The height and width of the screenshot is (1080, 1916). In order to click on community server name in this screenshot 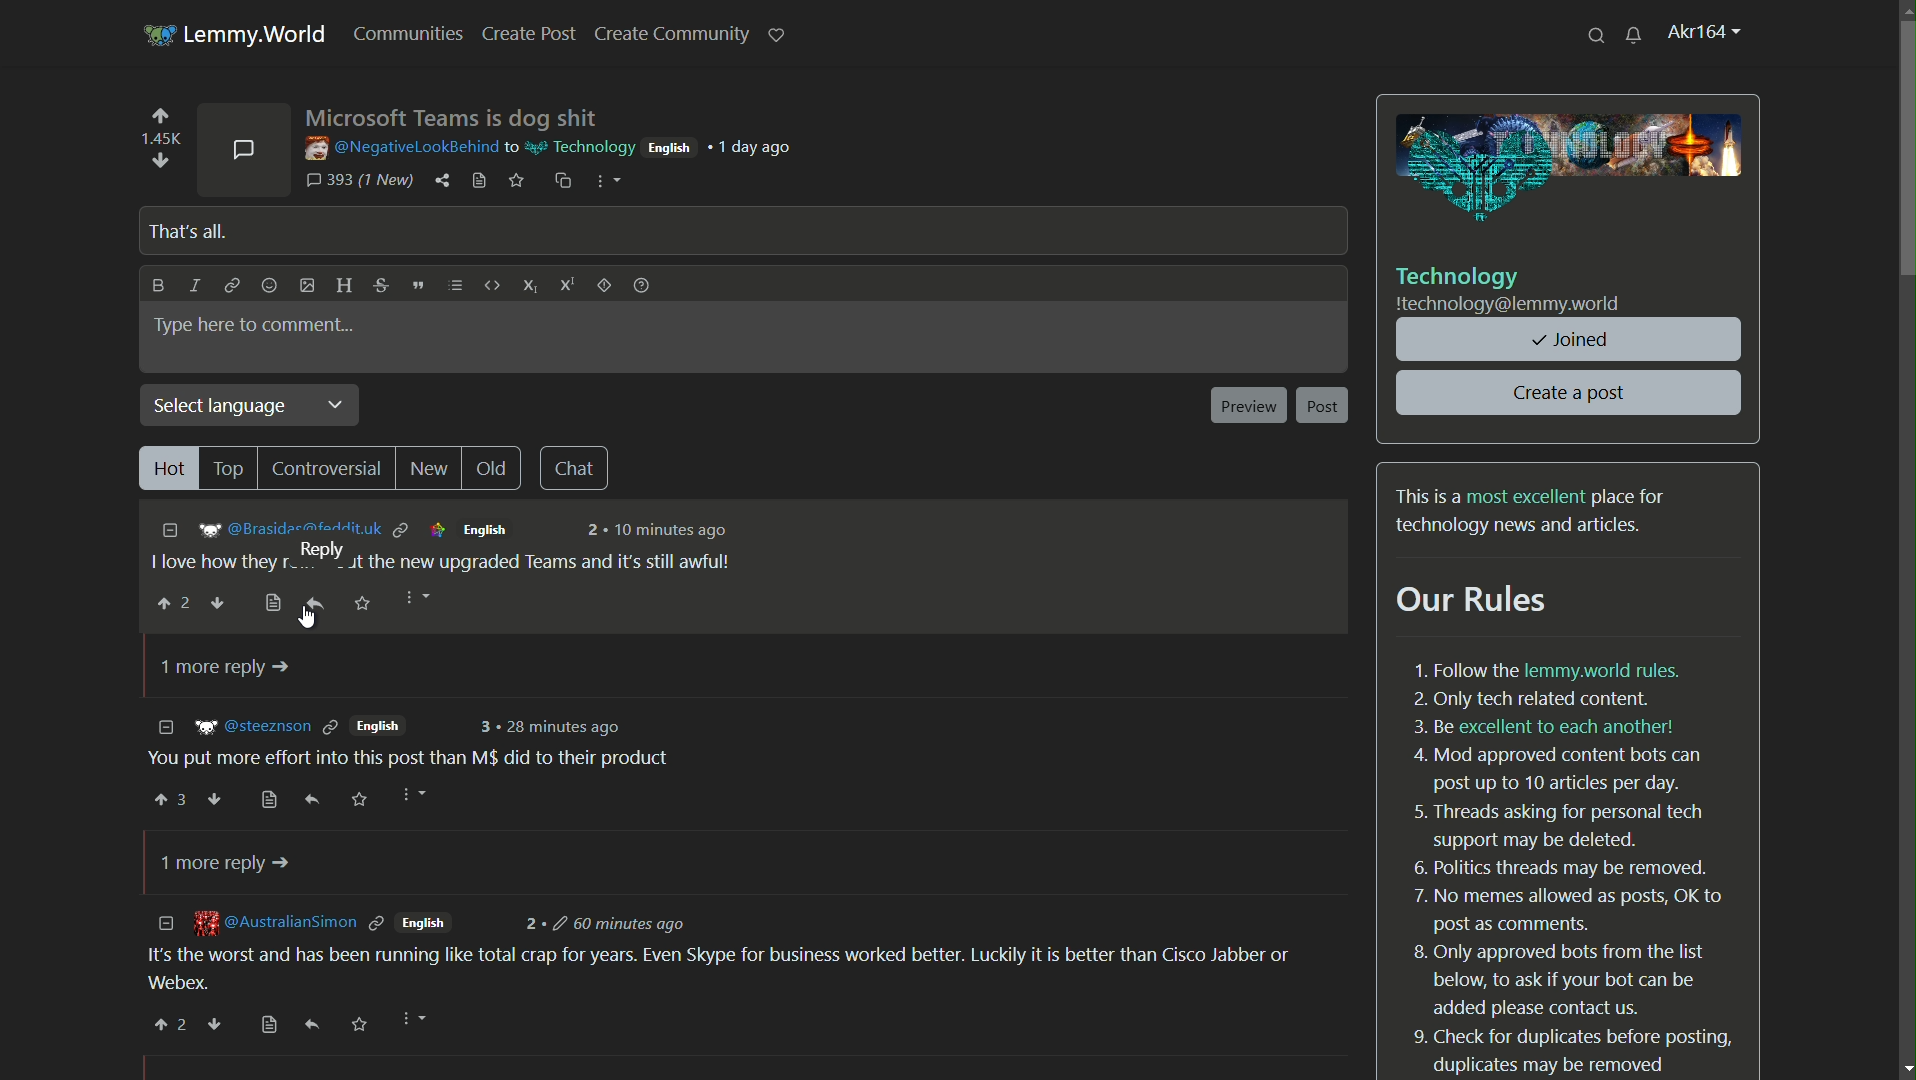, I will do `click(1510, 305)`.